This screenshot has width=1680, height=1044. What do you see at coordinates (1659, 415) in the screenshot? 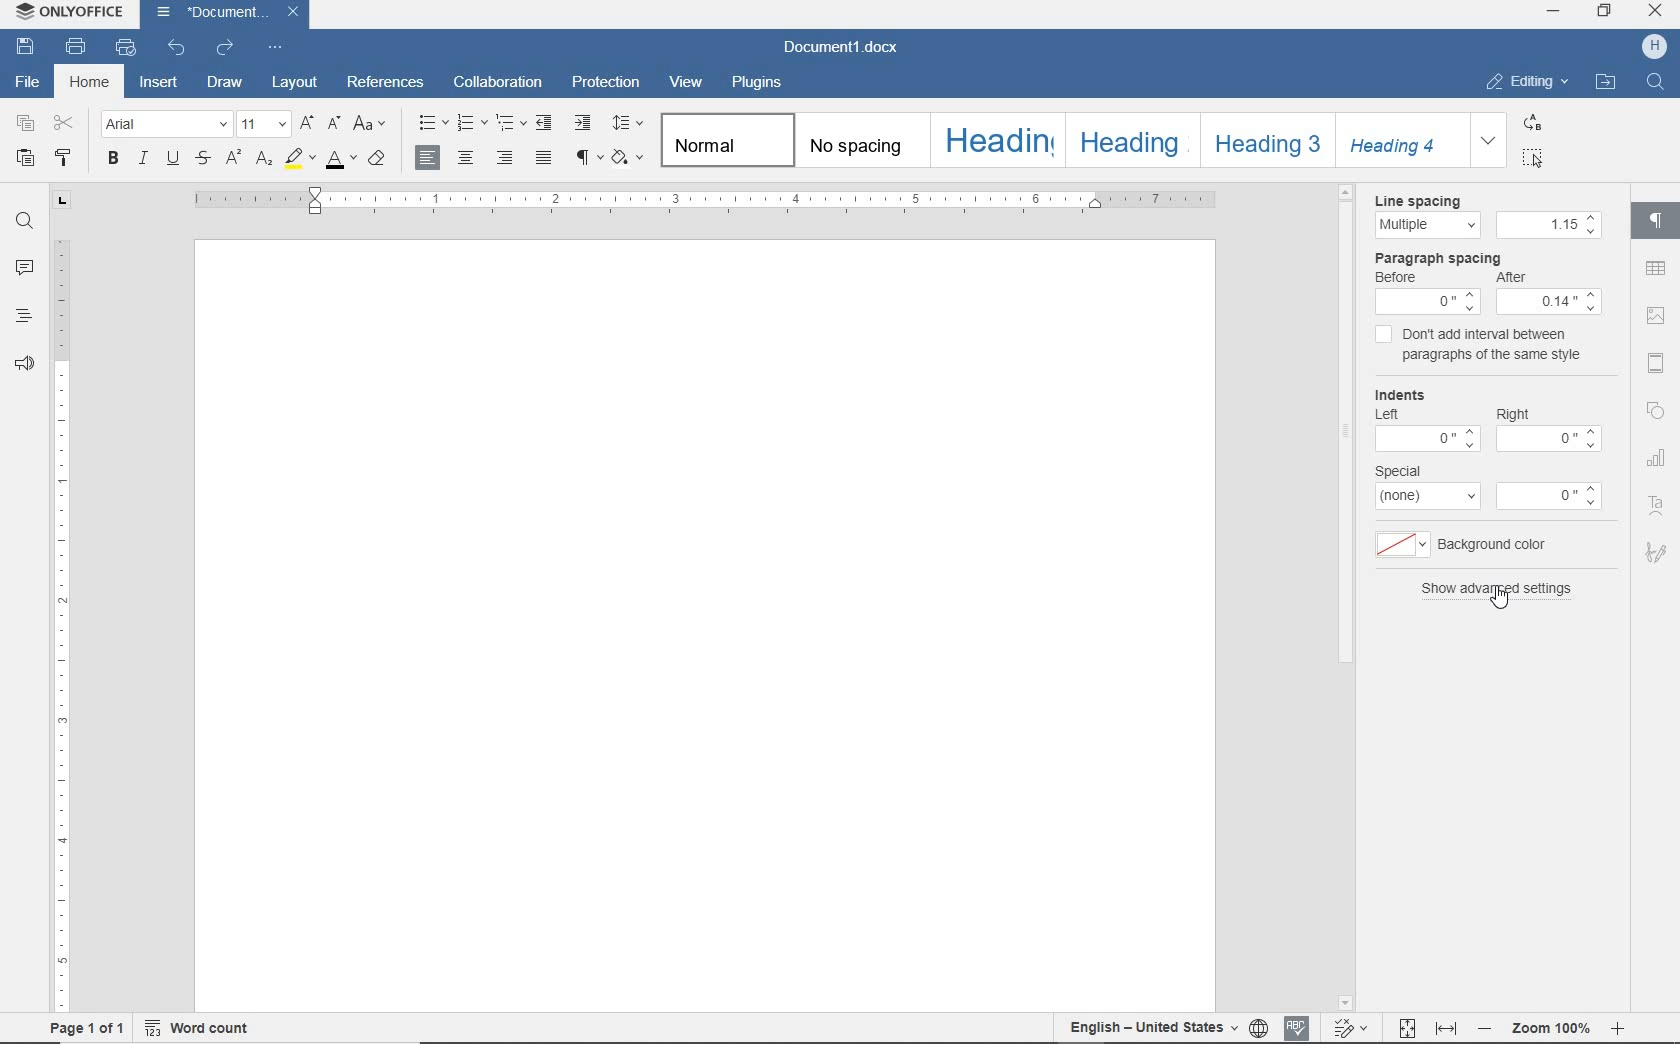
I see `Shapes` at bounding box center [1659, 415].